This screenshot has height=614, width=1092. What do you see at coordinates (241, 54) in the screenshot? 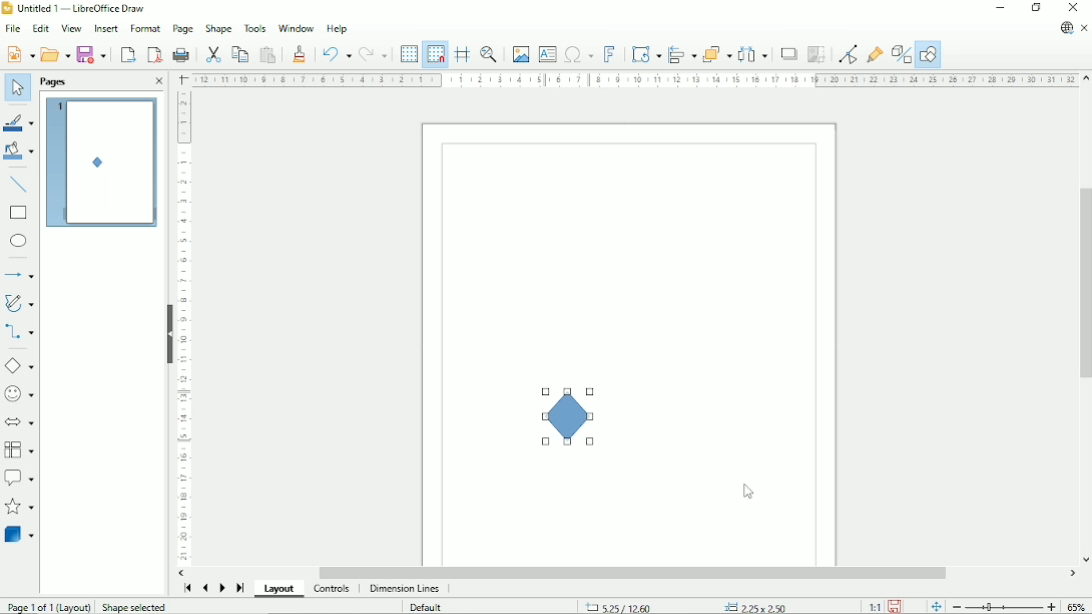
I see `Copy` at bounding box center [241, 54].